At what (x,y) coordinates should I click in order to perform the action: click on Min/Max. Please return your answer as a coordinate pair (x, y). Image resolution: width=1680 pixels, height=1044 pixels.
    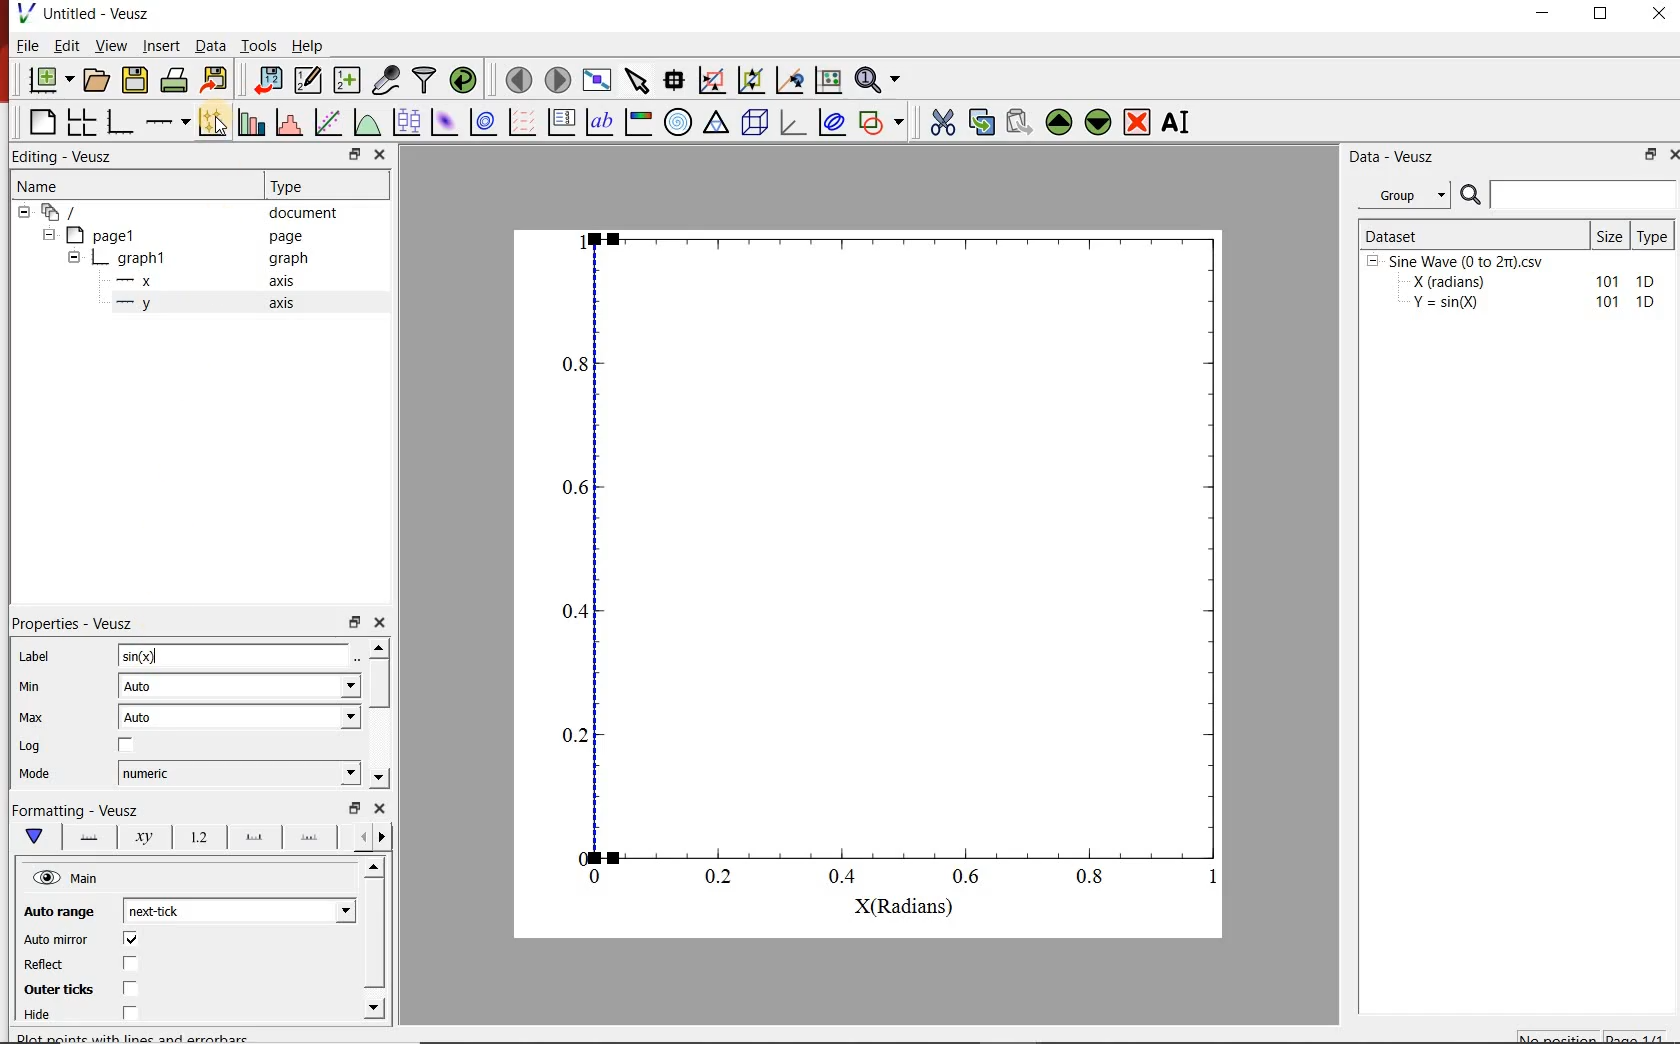
    Looking at the image, I should click on (355, 620).